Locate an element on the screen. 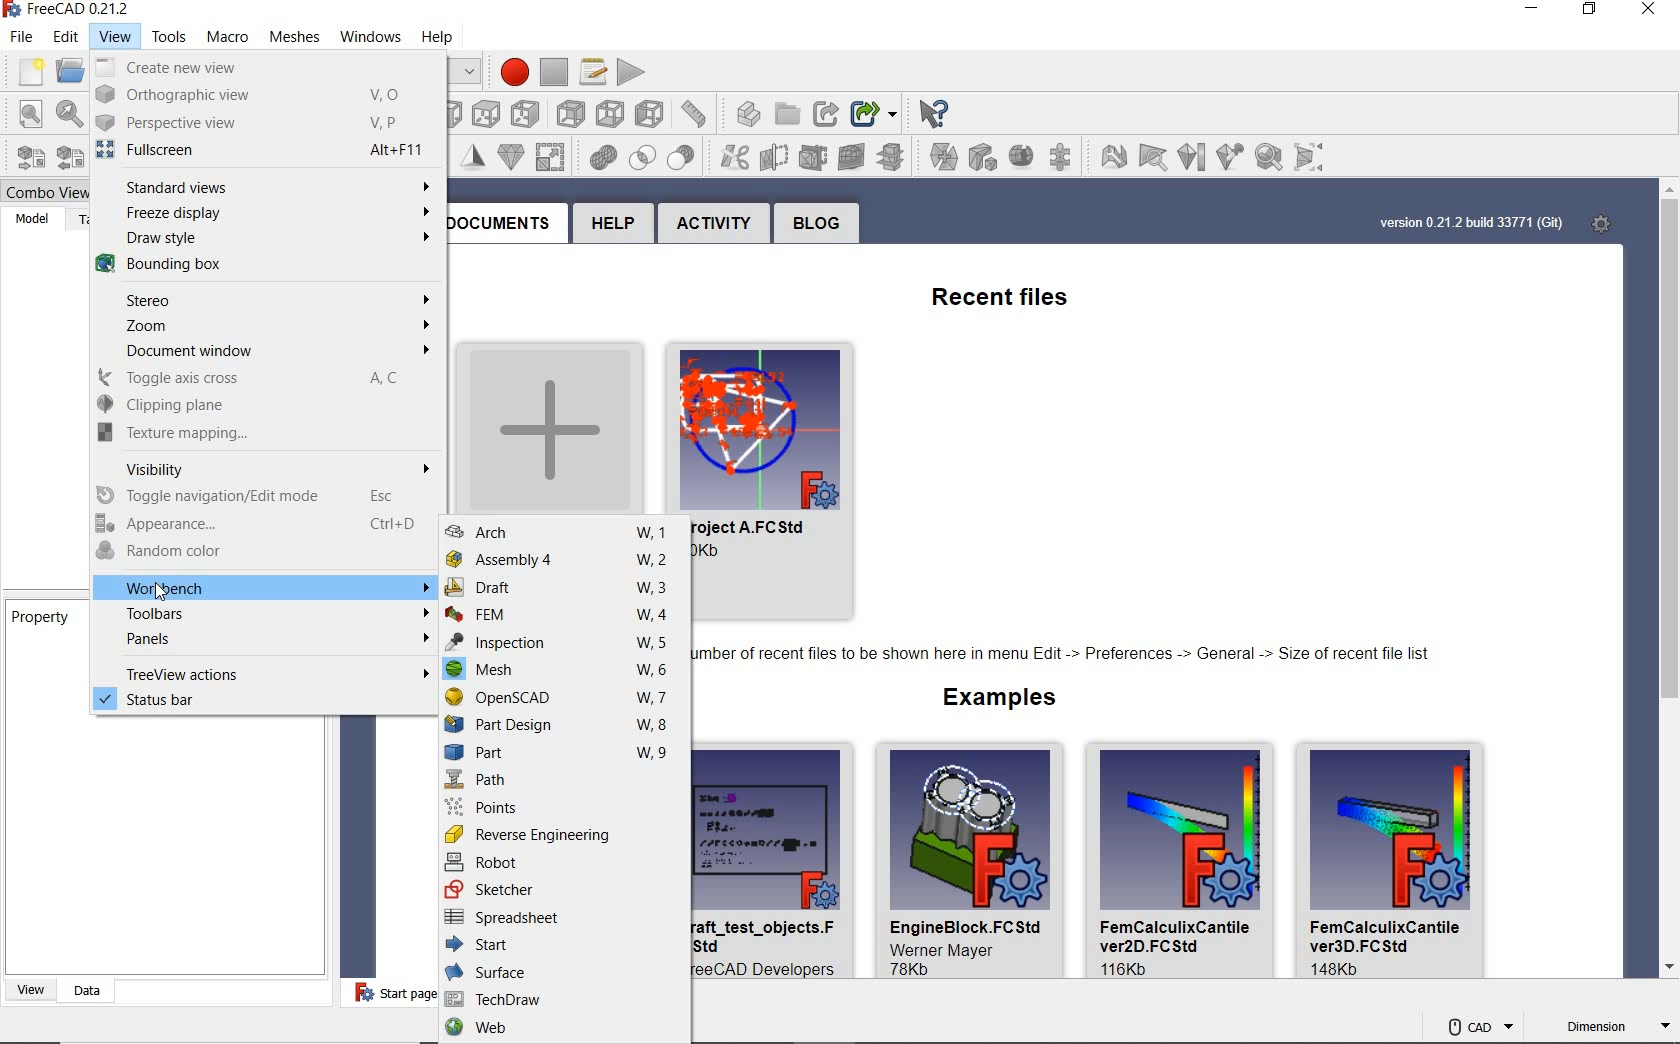  view is located at coordinates (109, 35).